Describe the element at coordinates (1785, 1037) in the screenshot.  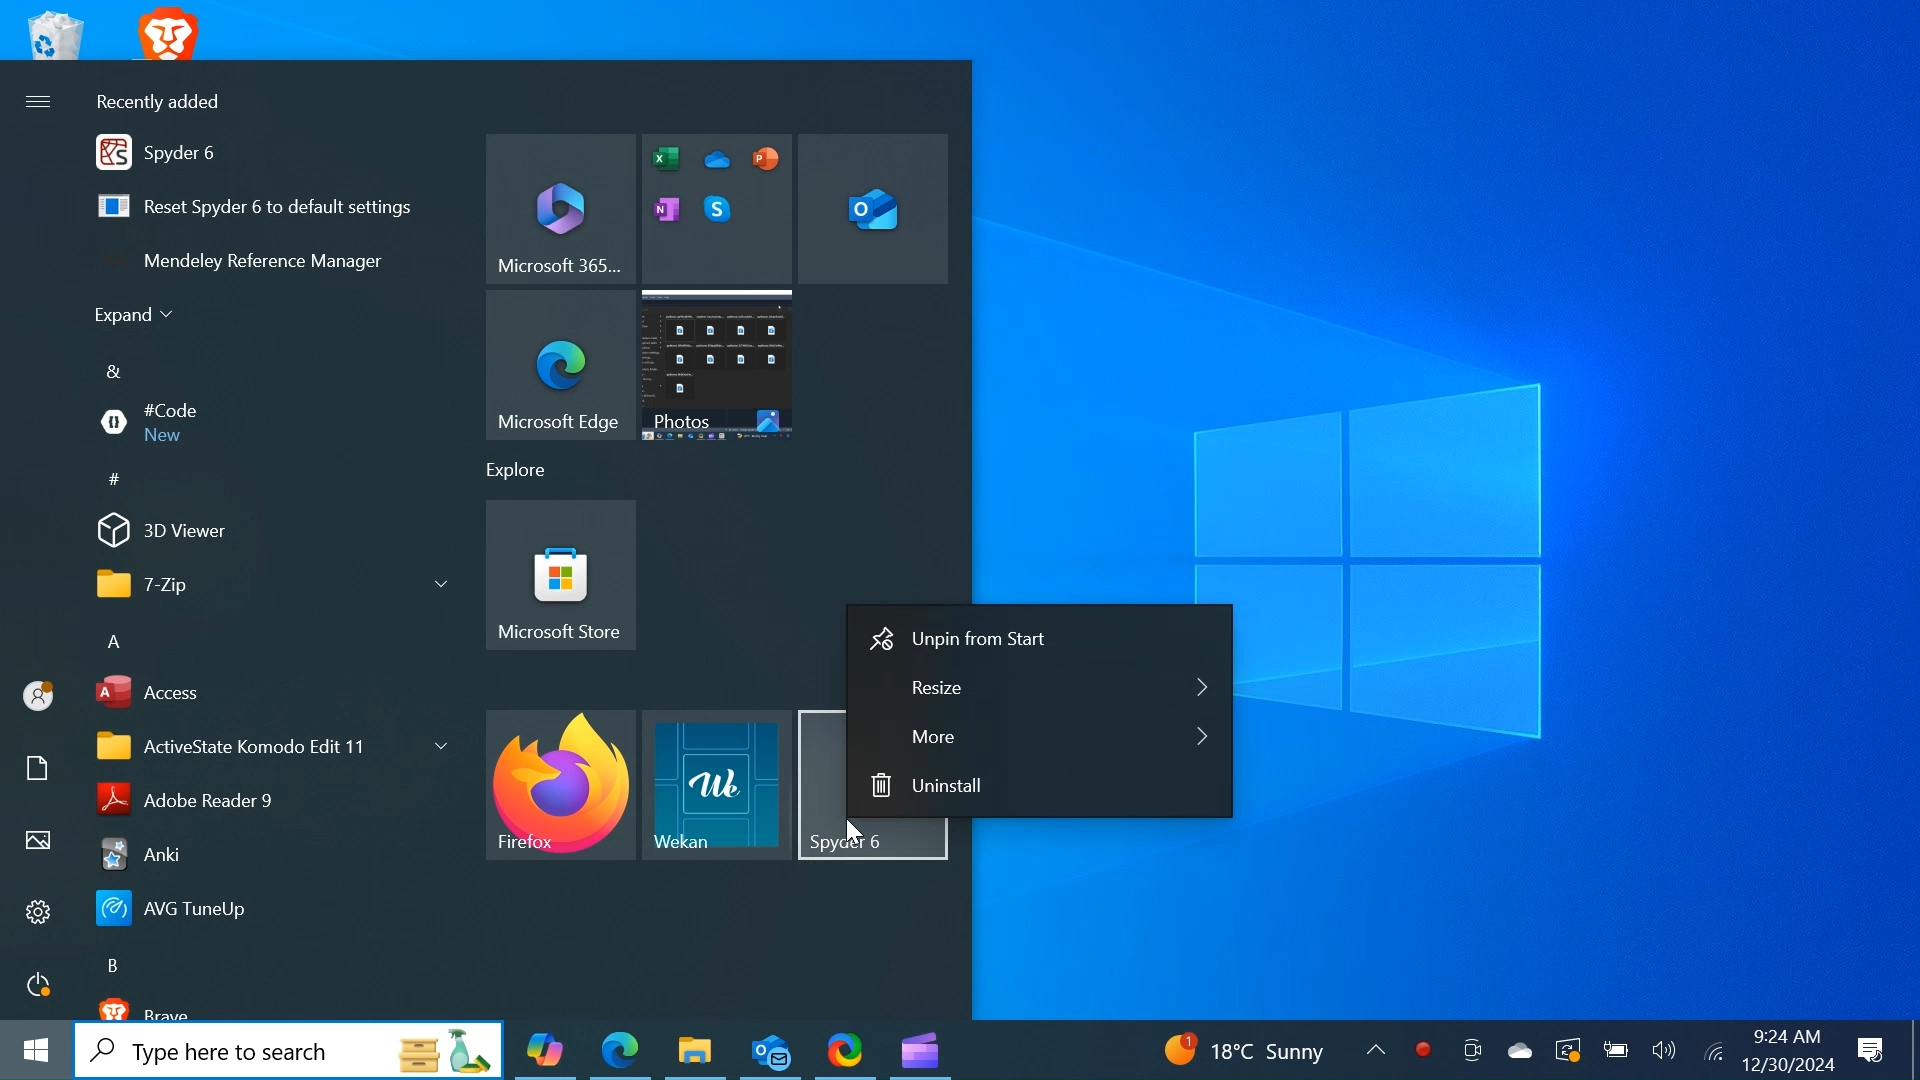
I see `9:24 AM` at that location.